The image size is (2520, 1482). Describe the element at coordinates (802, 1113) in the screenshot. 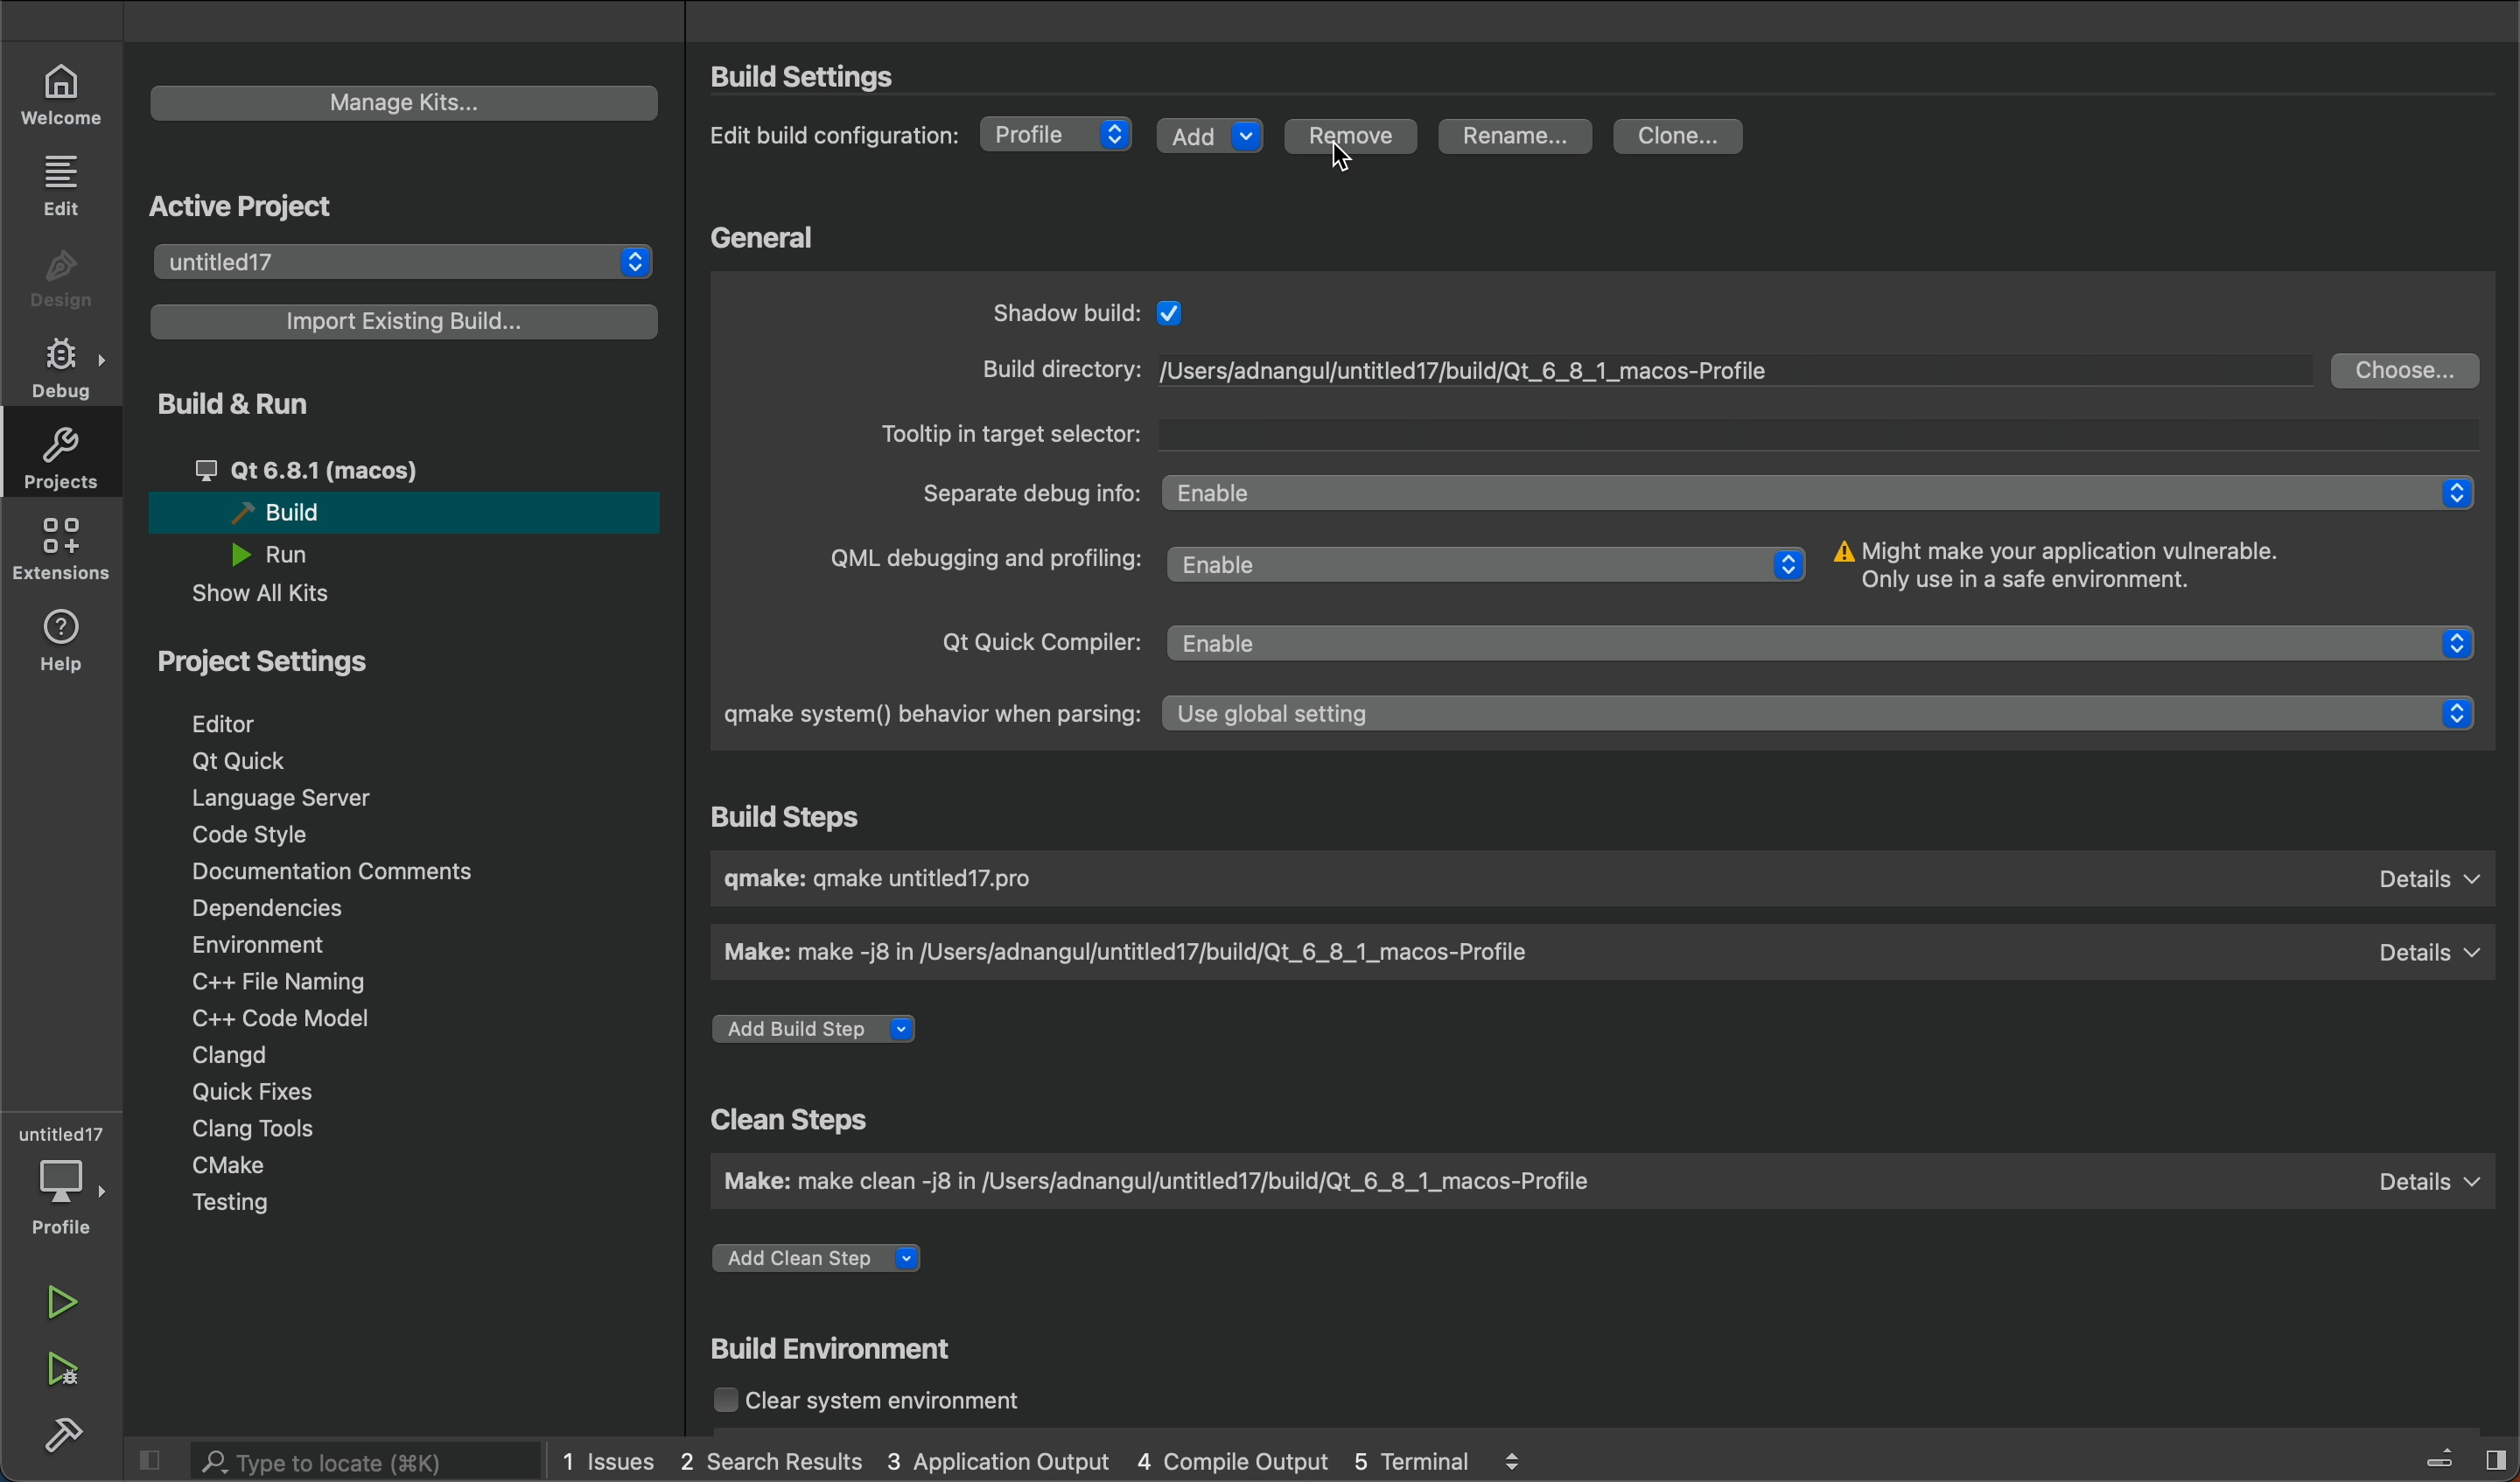

I see `` at that location.